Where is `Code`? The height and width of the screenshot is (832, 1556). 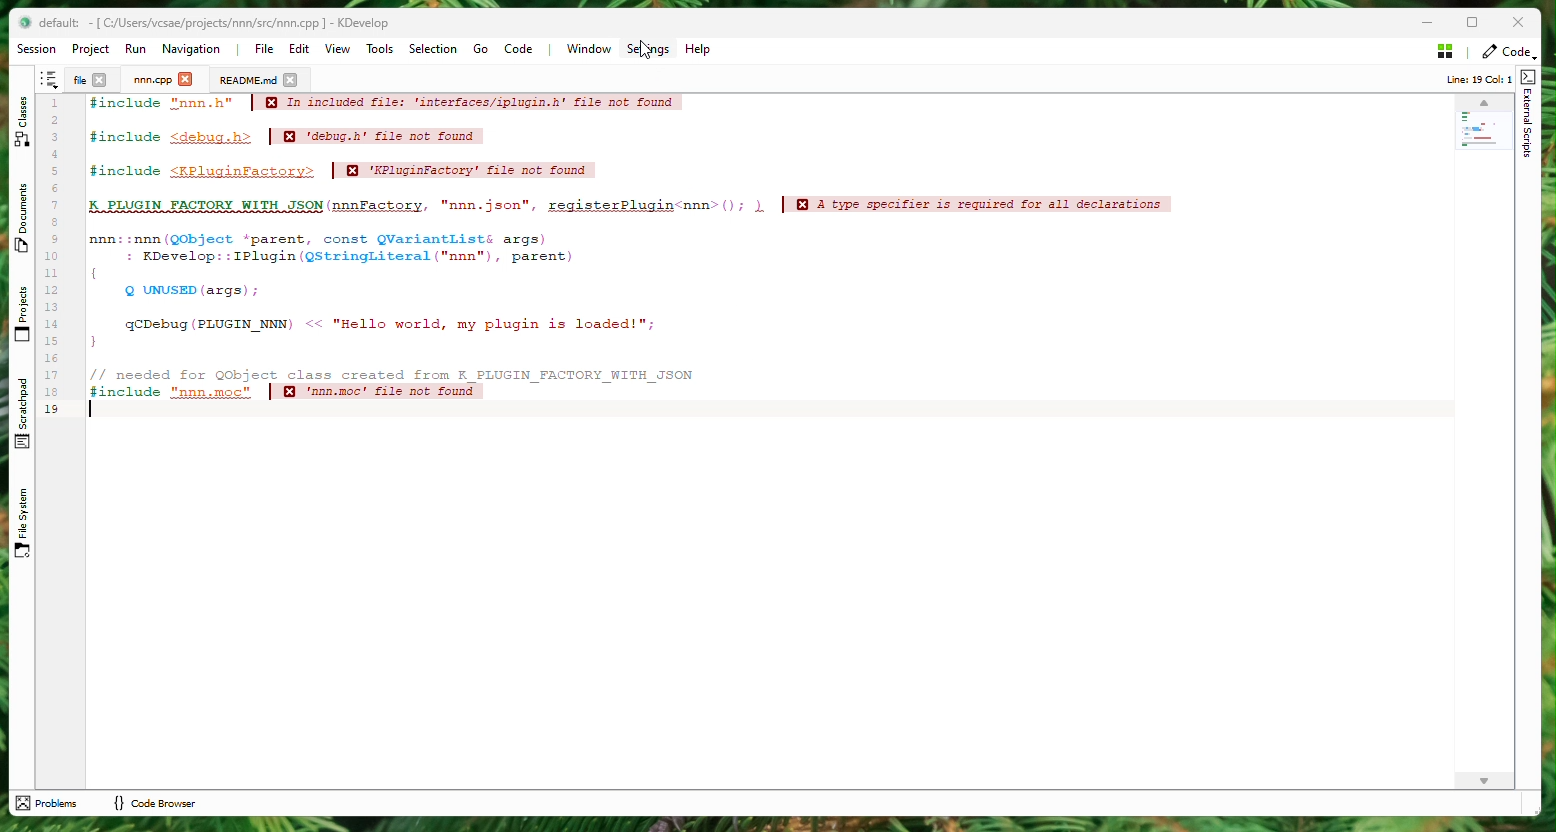 Code is located at coordinates (526, 51).